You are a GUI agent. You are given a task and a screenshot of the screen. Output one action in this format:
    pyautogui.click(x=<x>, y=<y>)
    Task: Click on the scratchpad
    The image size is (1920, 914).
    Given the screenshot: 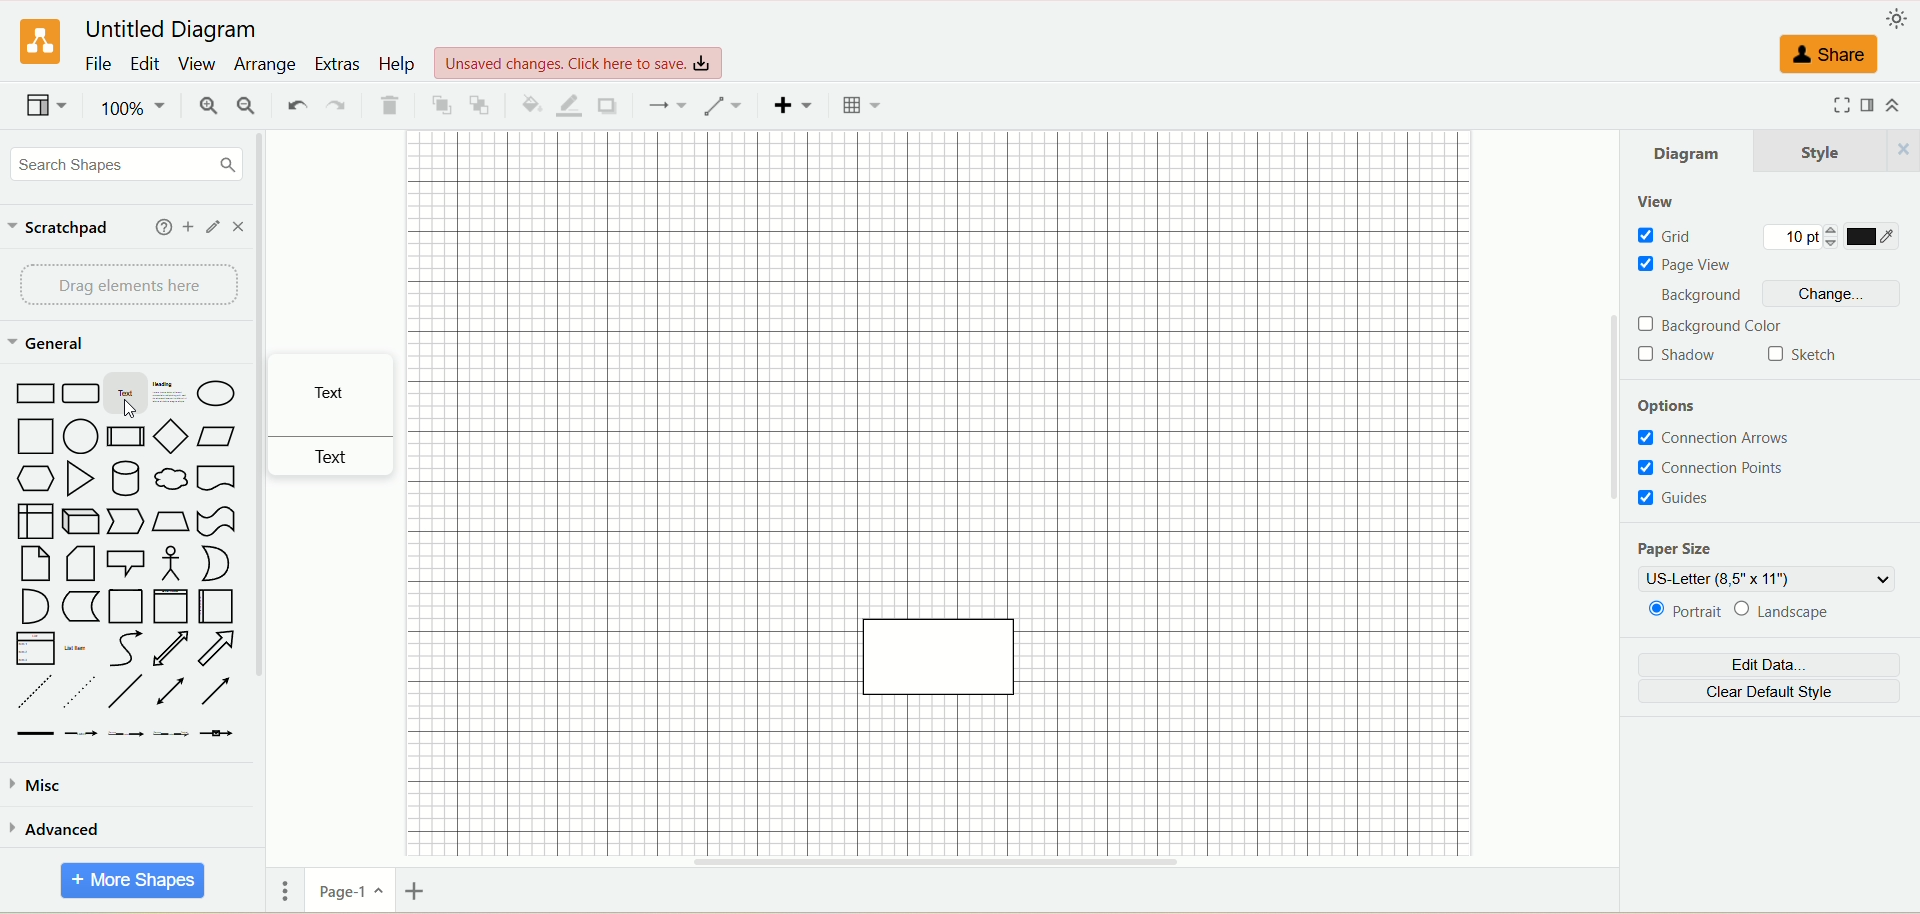 What is the action you would take?
    pyautogui.click(x=68, y=225)
    